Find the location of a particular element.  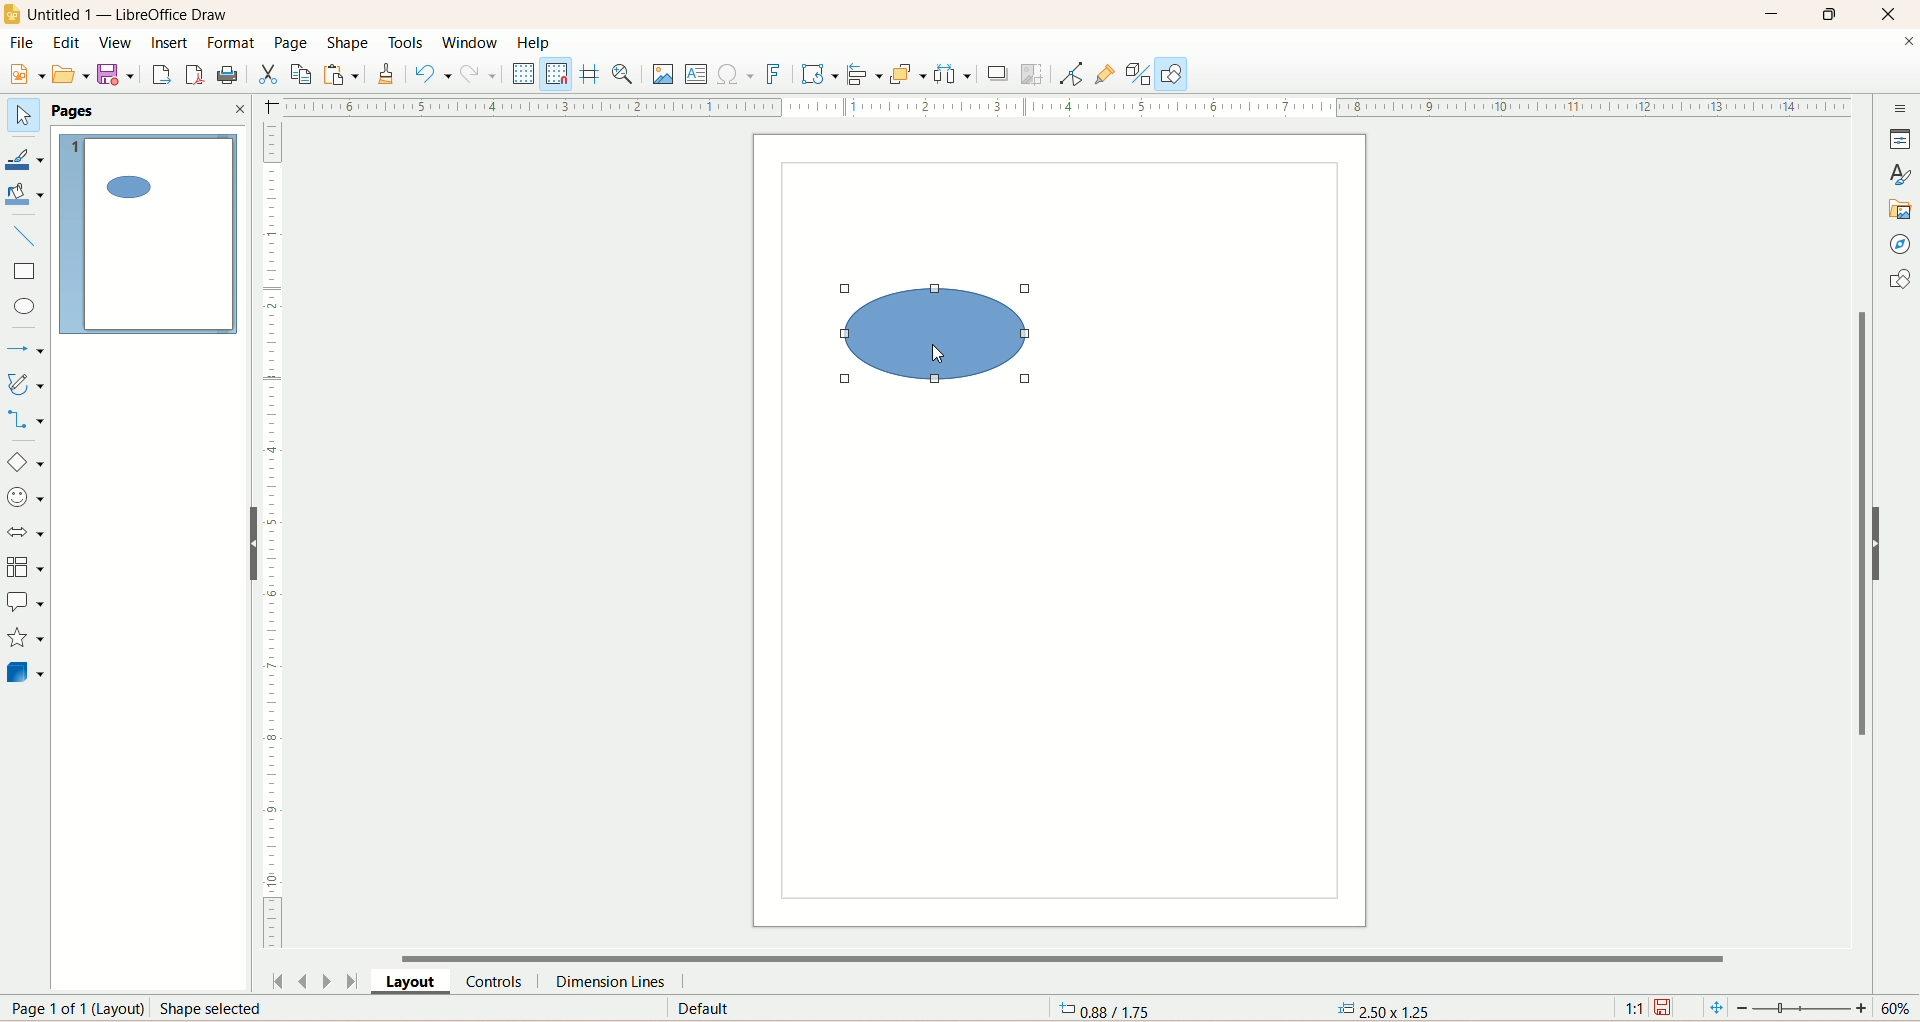

toggle extrusion is located at coordinates (1141, 75).